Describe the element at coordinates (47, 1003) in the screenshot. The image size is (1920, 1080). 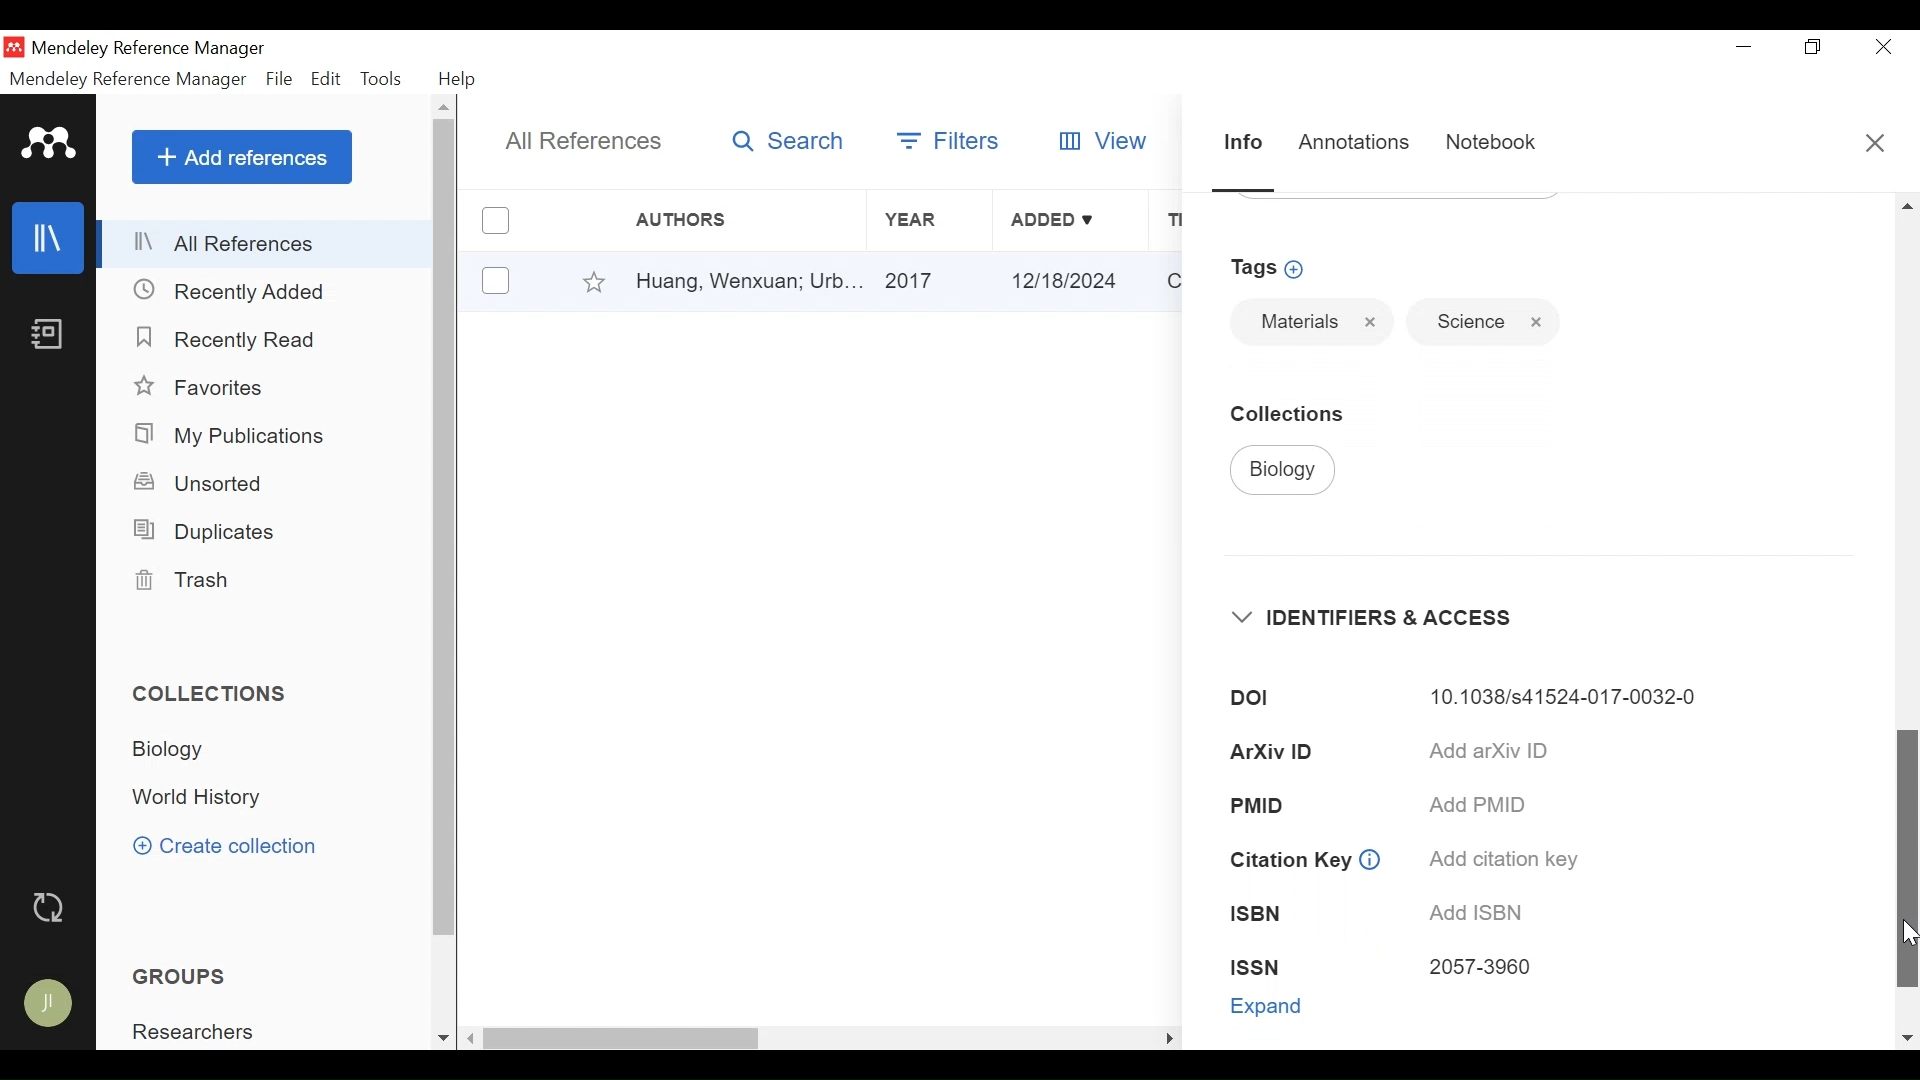
I see `Avatar` at that location.